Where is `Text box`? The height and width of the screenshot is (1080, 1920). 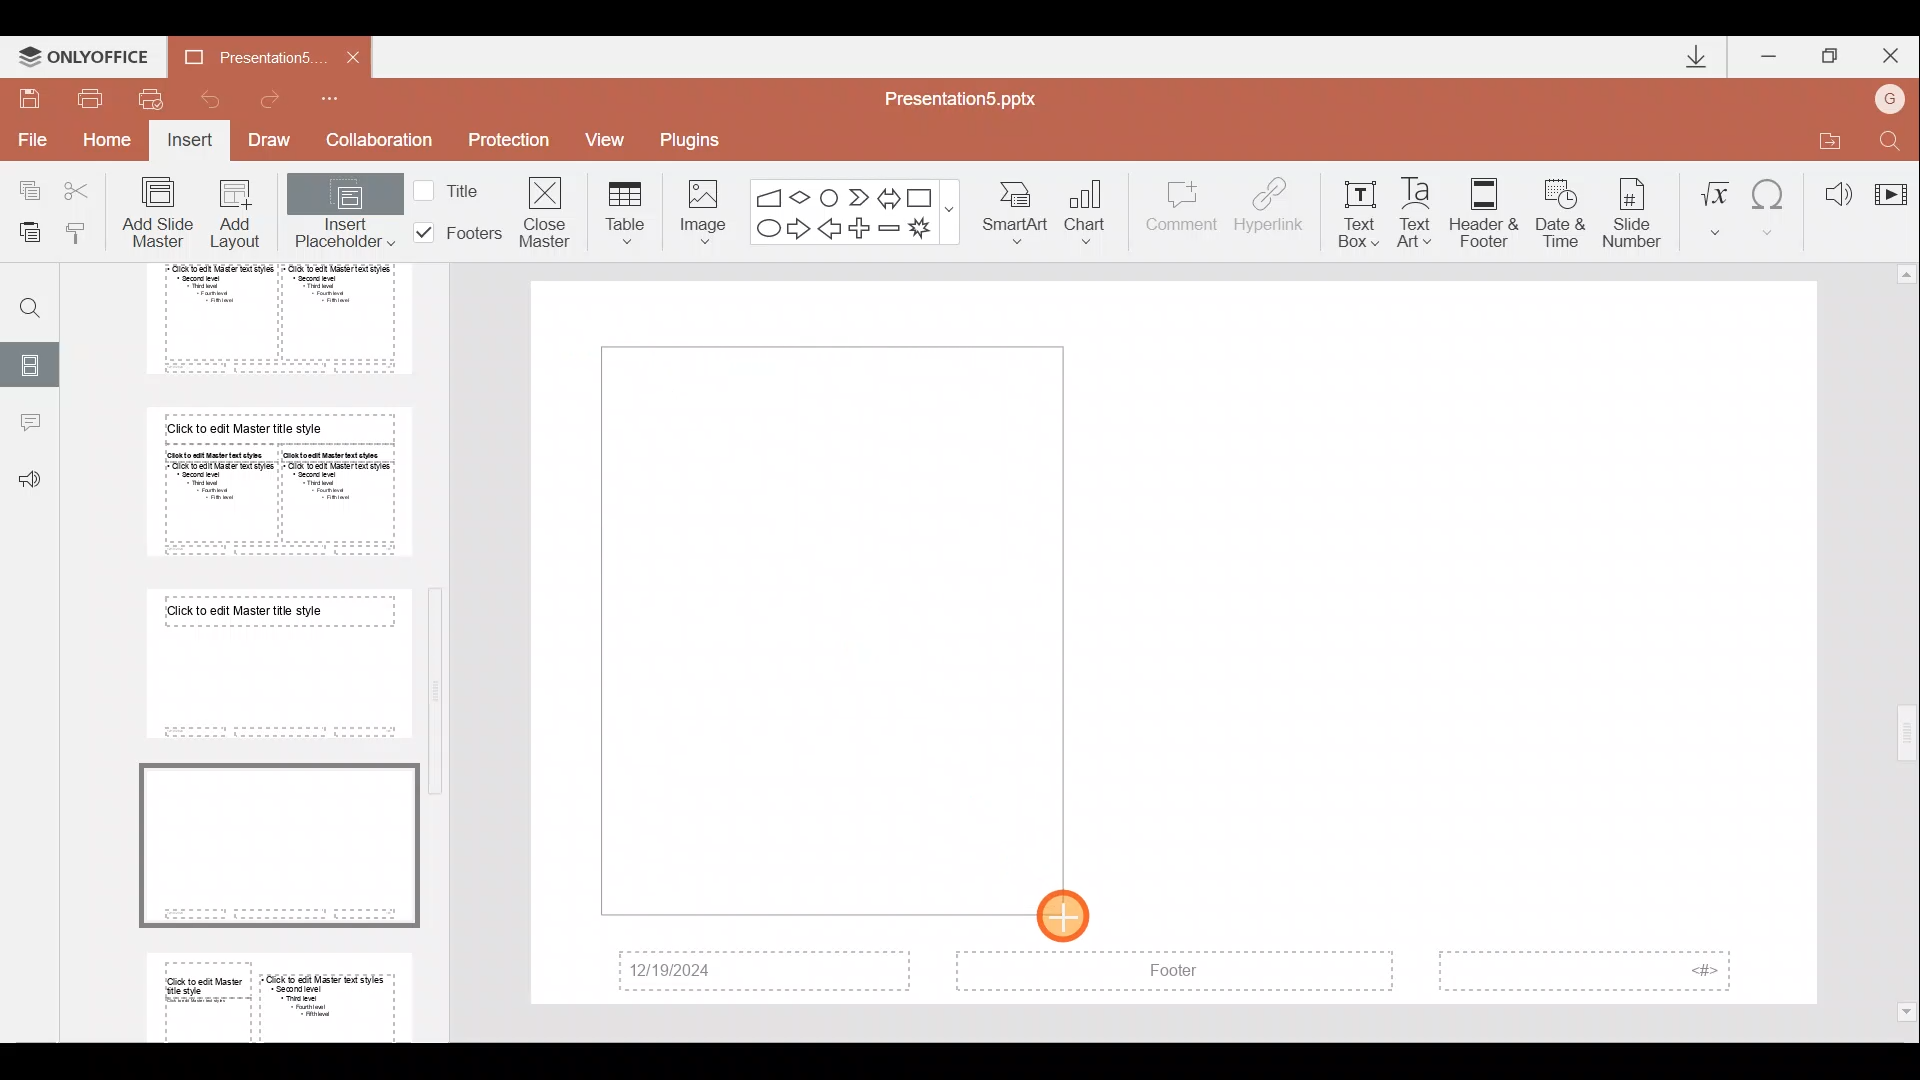 Text box is located at coordinates (1358, 209).